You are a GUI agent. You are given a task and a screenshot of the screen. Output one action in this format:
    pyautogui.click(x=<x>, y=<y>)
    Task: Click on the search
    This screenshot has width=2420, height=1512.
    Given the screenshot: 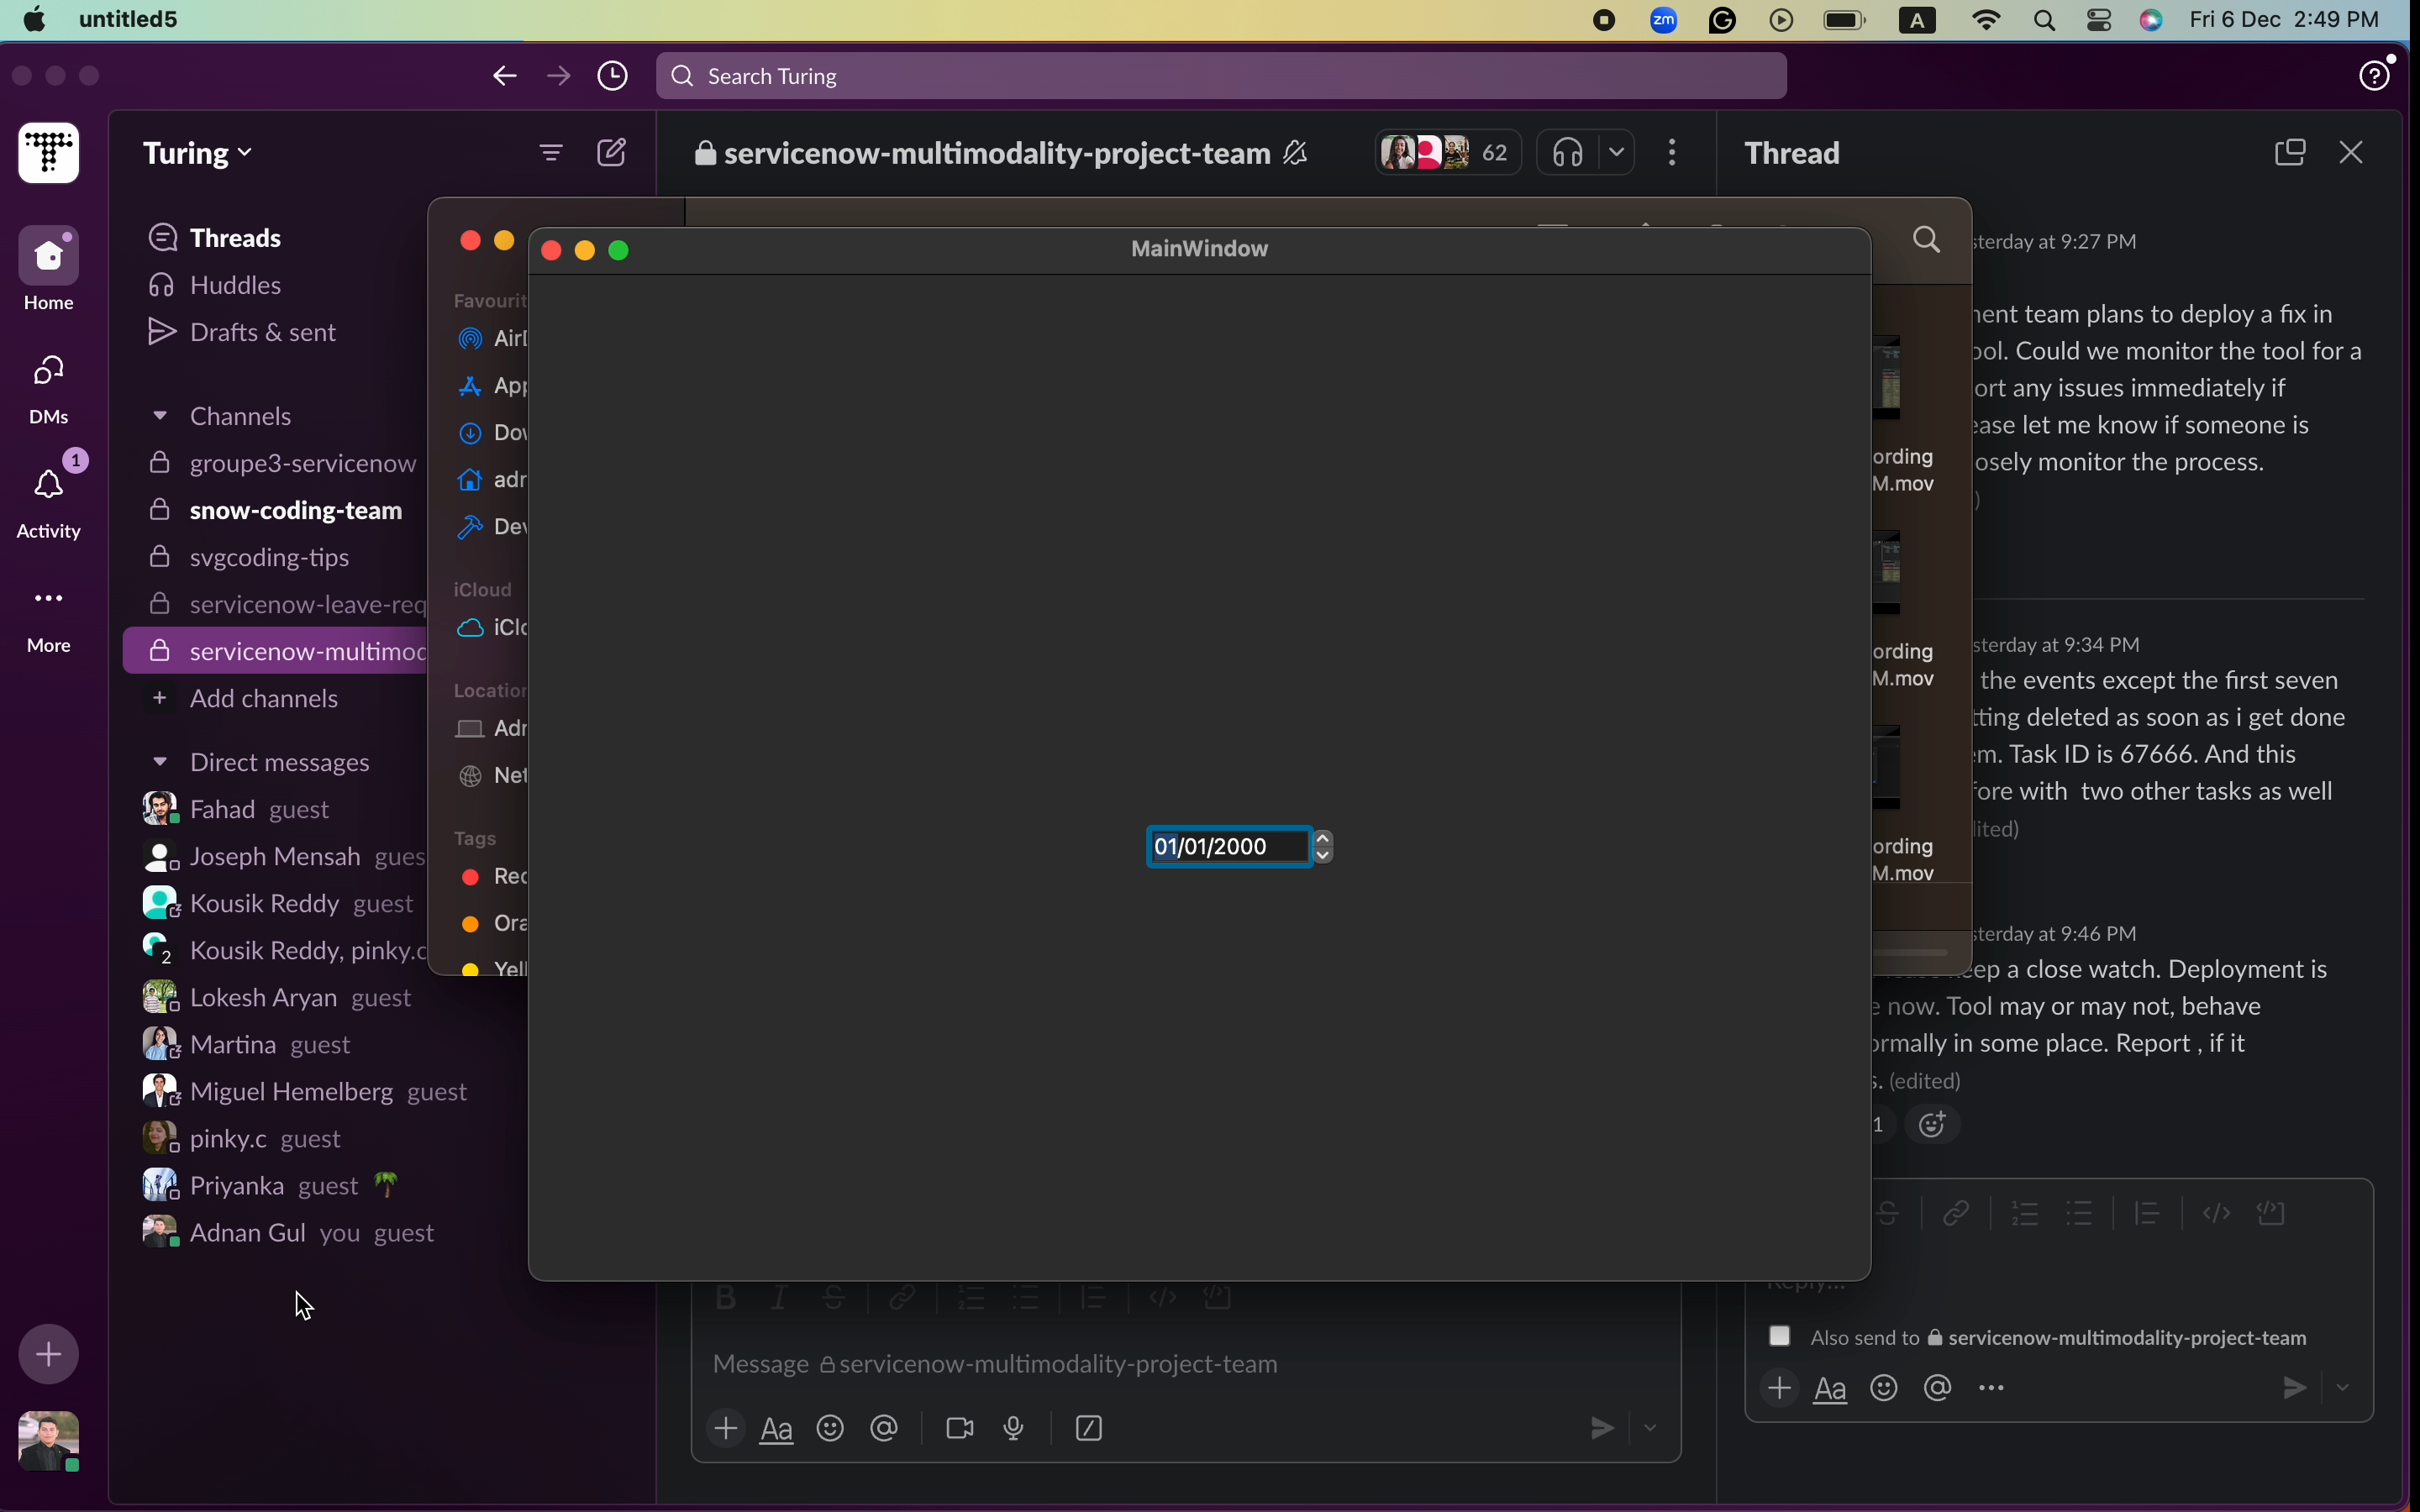 What is the action you would take?
    pyautogui.click(x=1226, y=73)
    